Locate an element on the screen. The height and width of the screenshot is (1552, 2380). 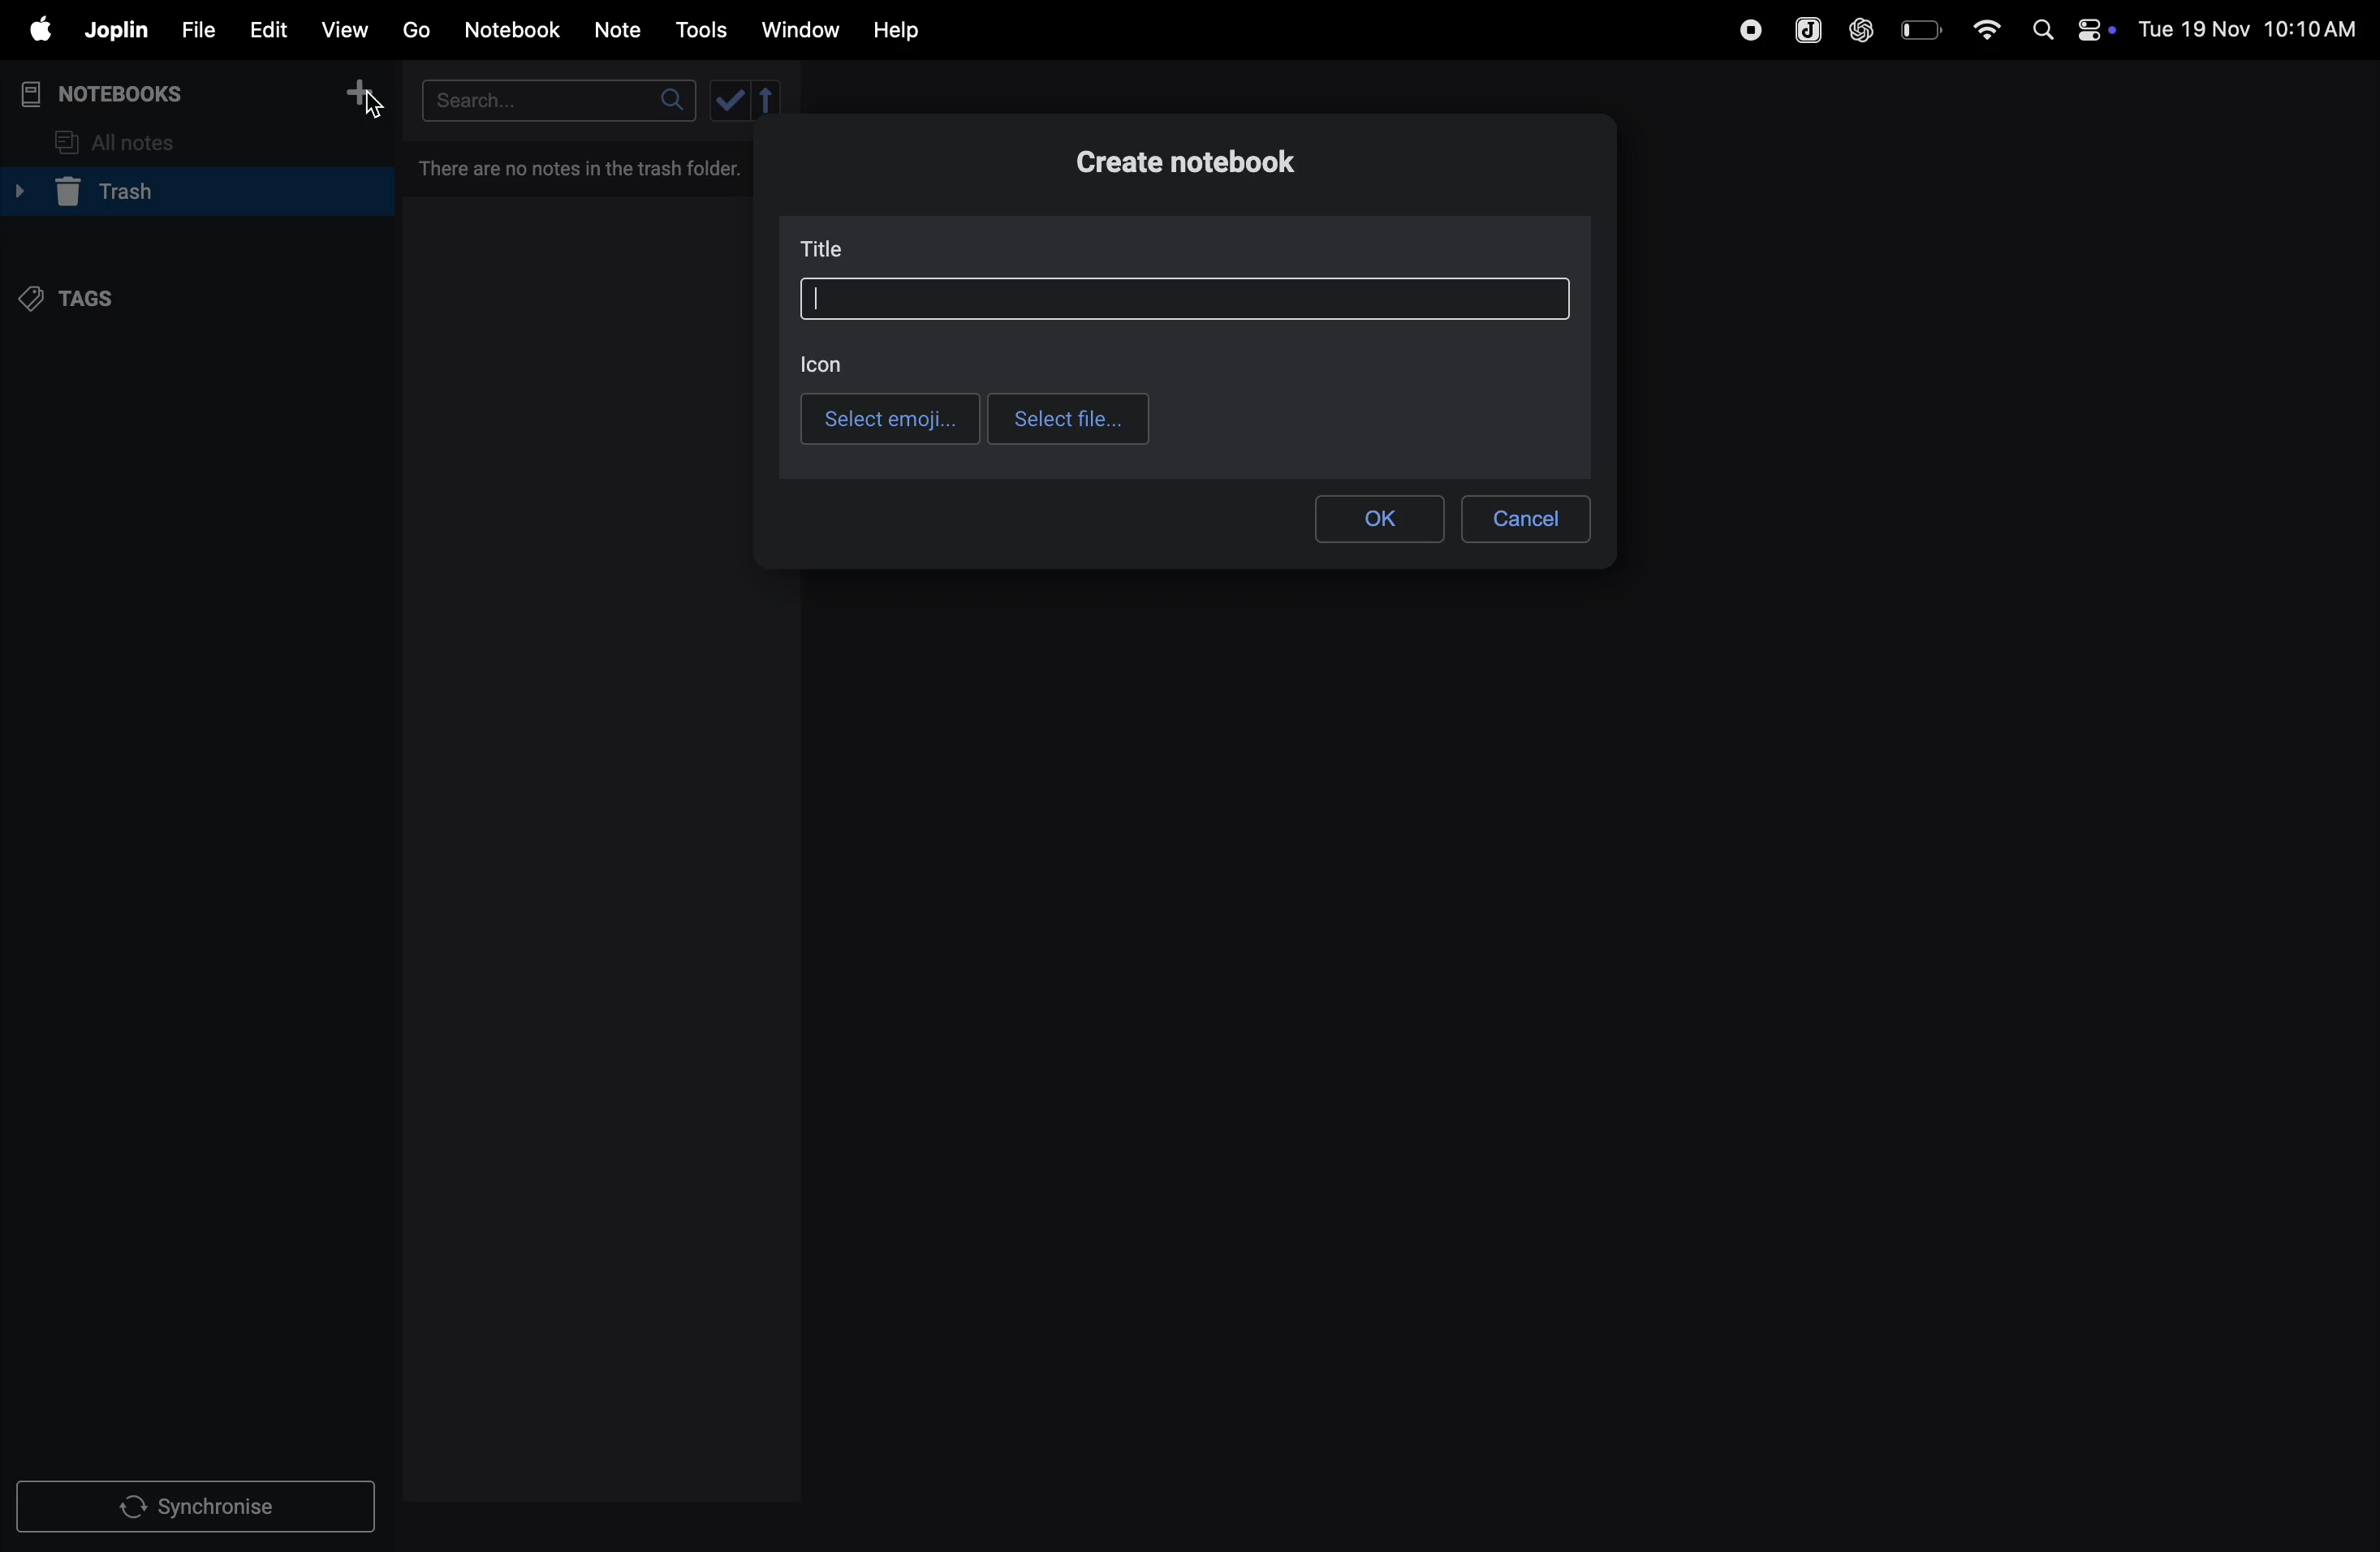
on/off is located at coordinates (2101, 30).